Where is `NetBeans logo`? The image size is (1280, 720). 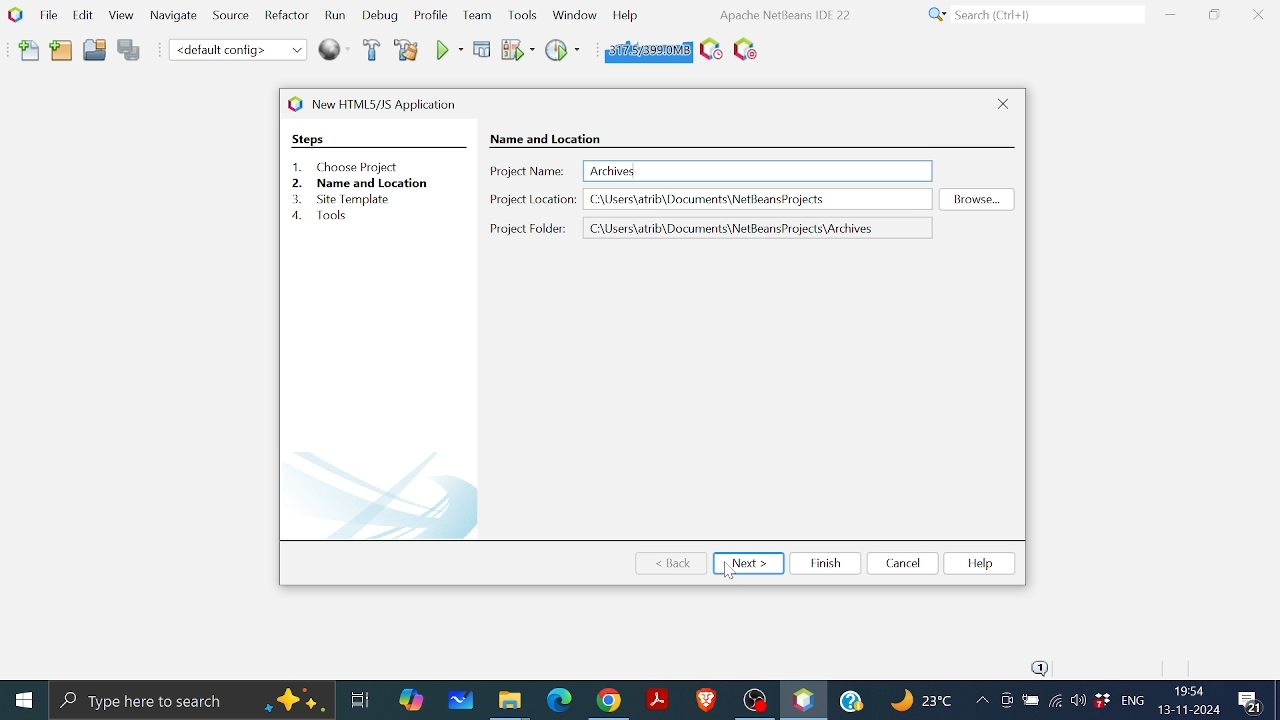 NetBeans logo is located at coordinates (14, 14).